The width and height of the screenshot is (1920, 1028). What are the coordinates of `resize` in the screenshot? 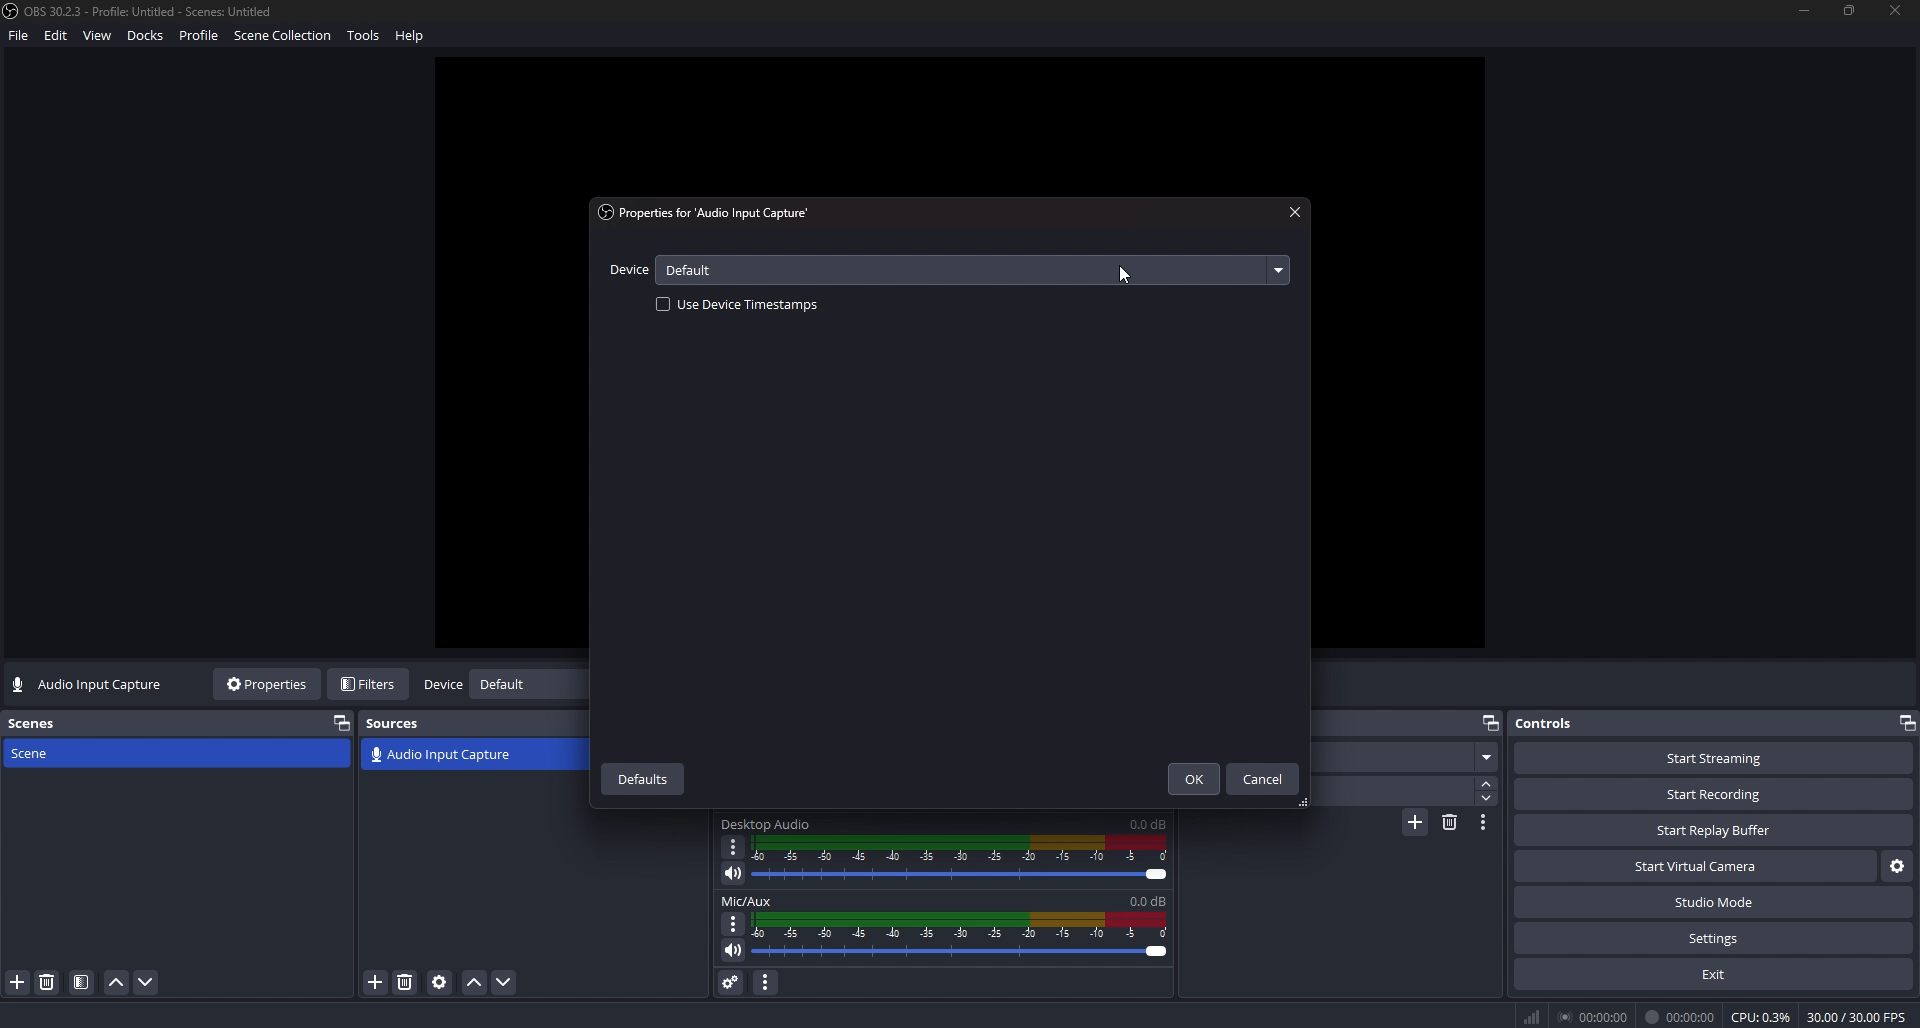 It's located at (1852, 9).